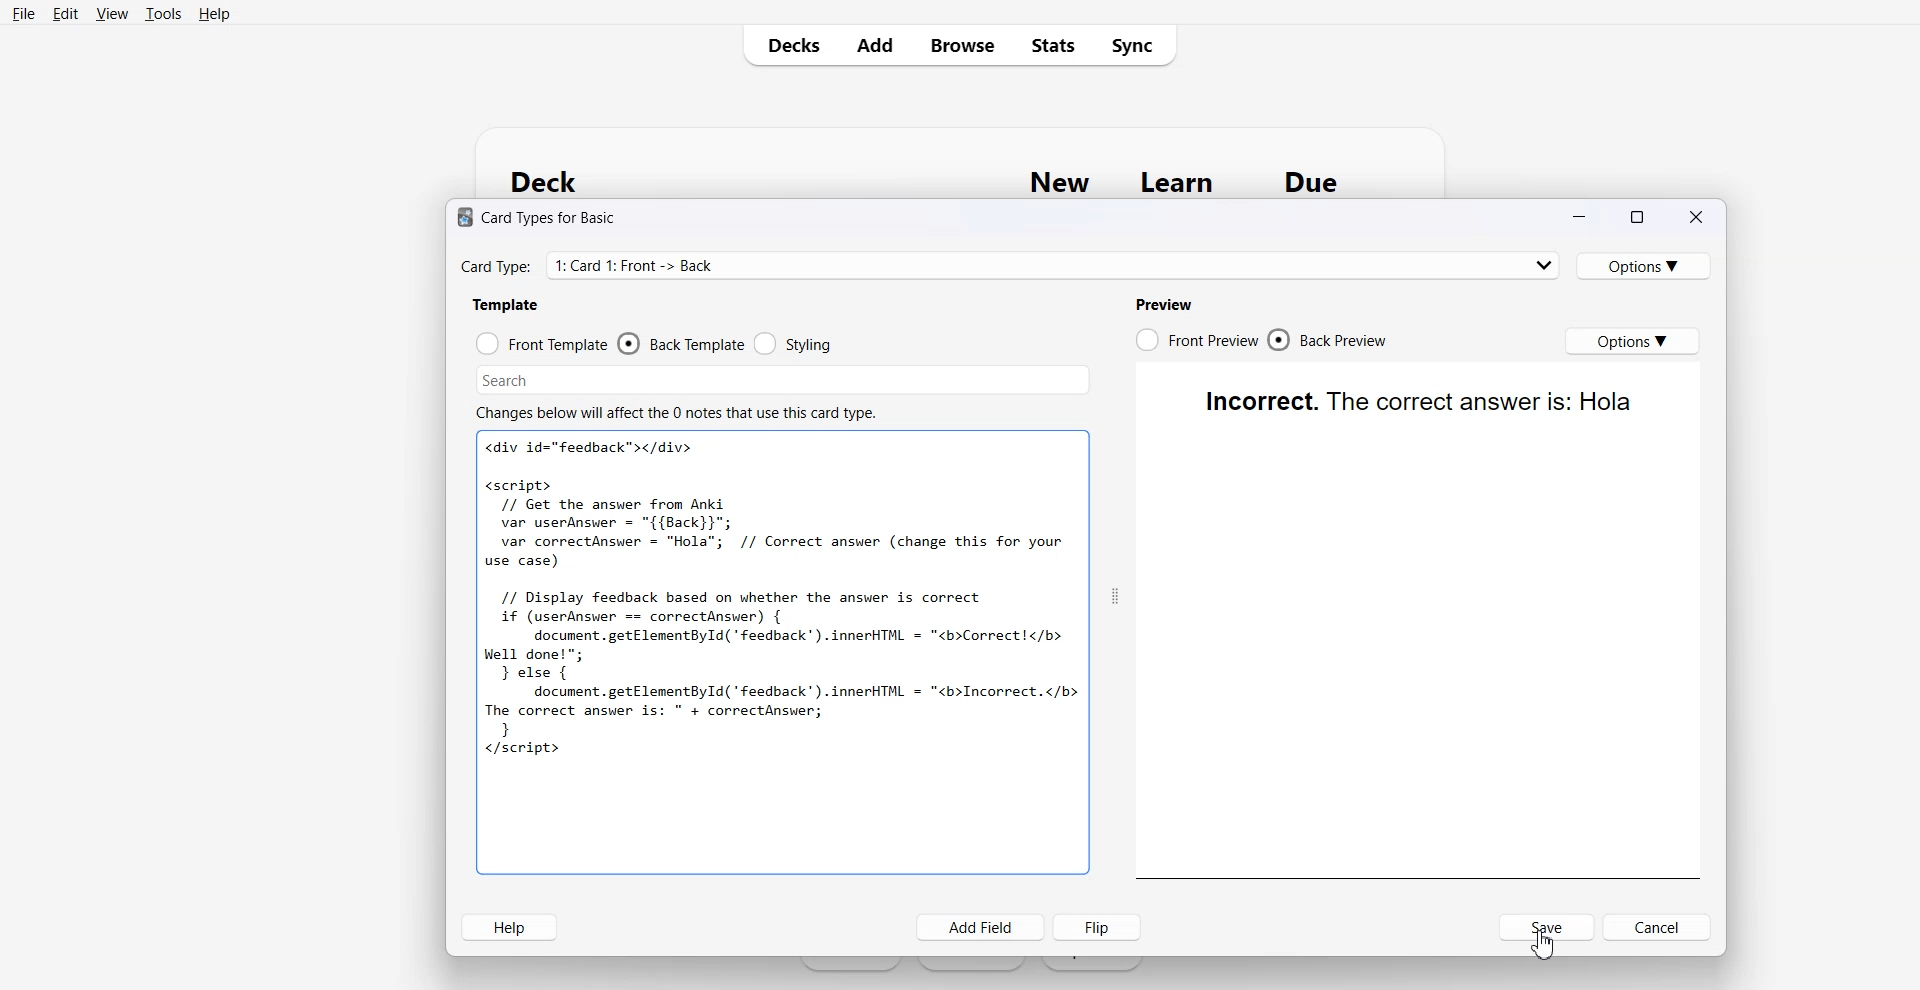  I want to click on New, so click(1060, 182).